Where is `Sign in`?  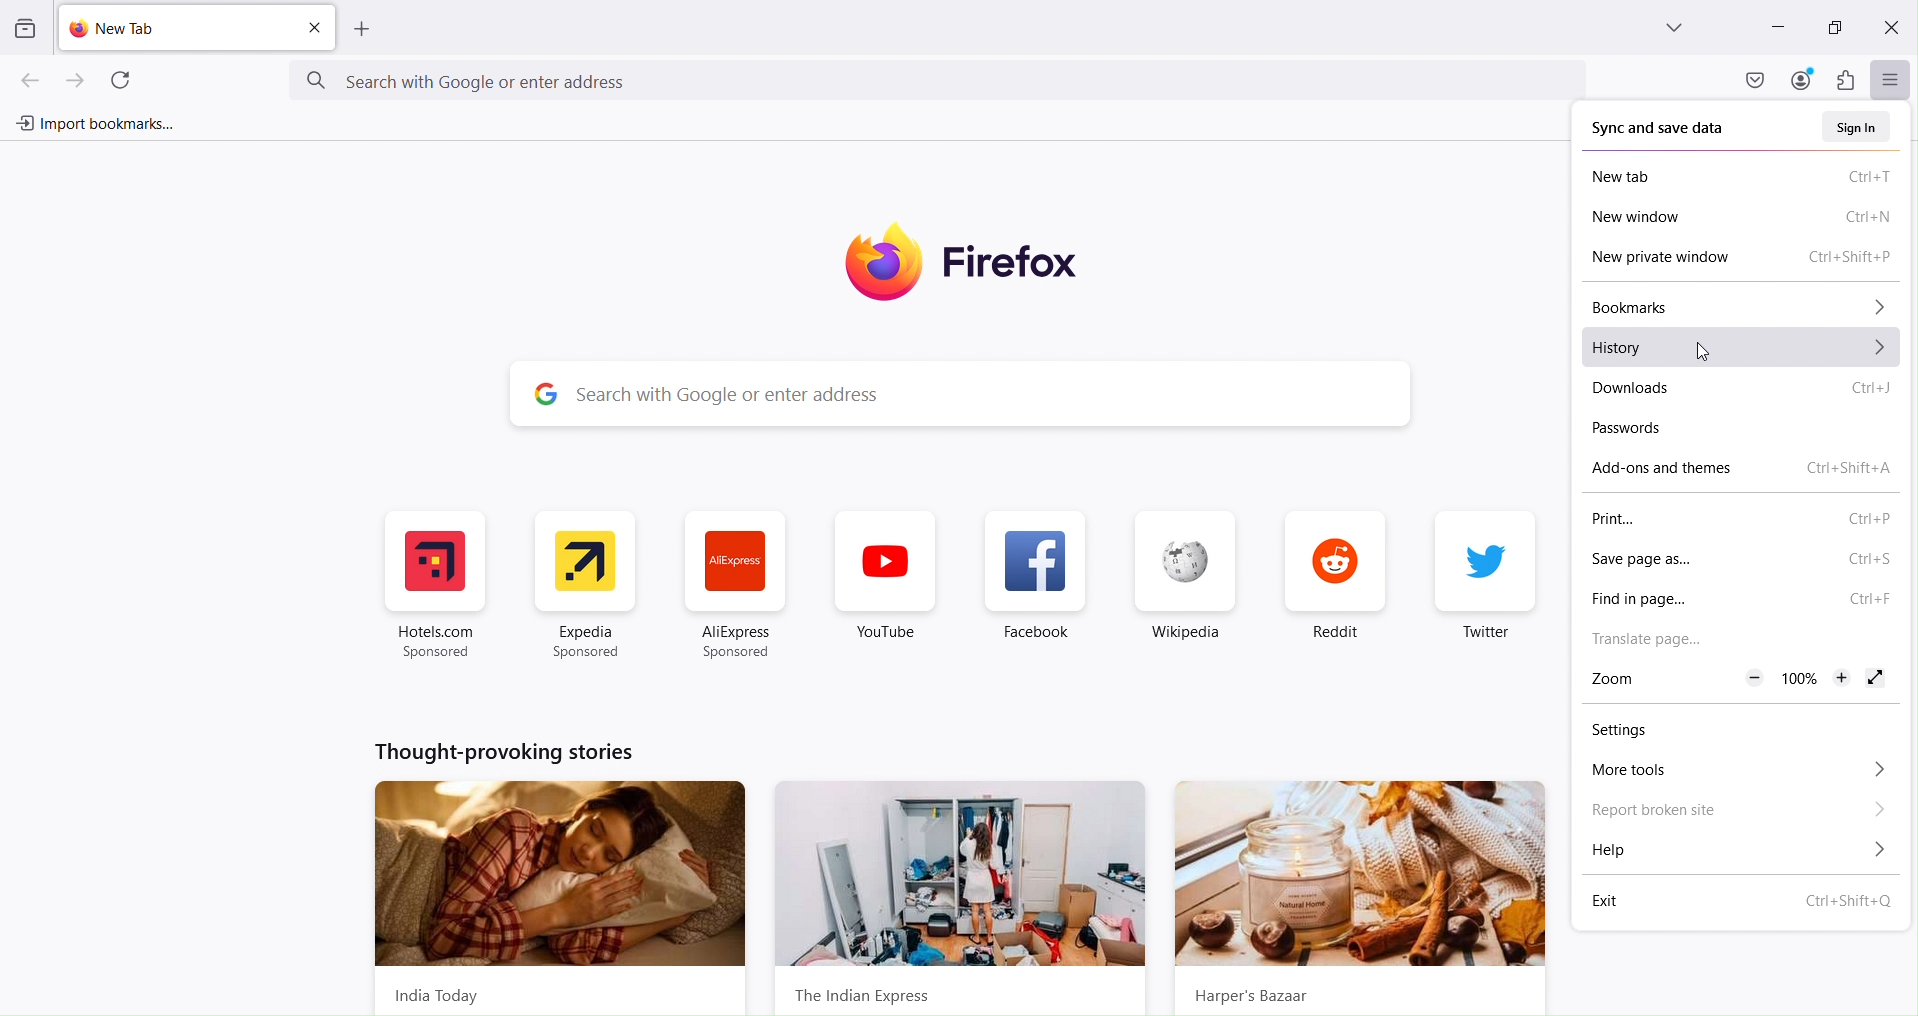
Sign in is located at coordinates (1862, 127).